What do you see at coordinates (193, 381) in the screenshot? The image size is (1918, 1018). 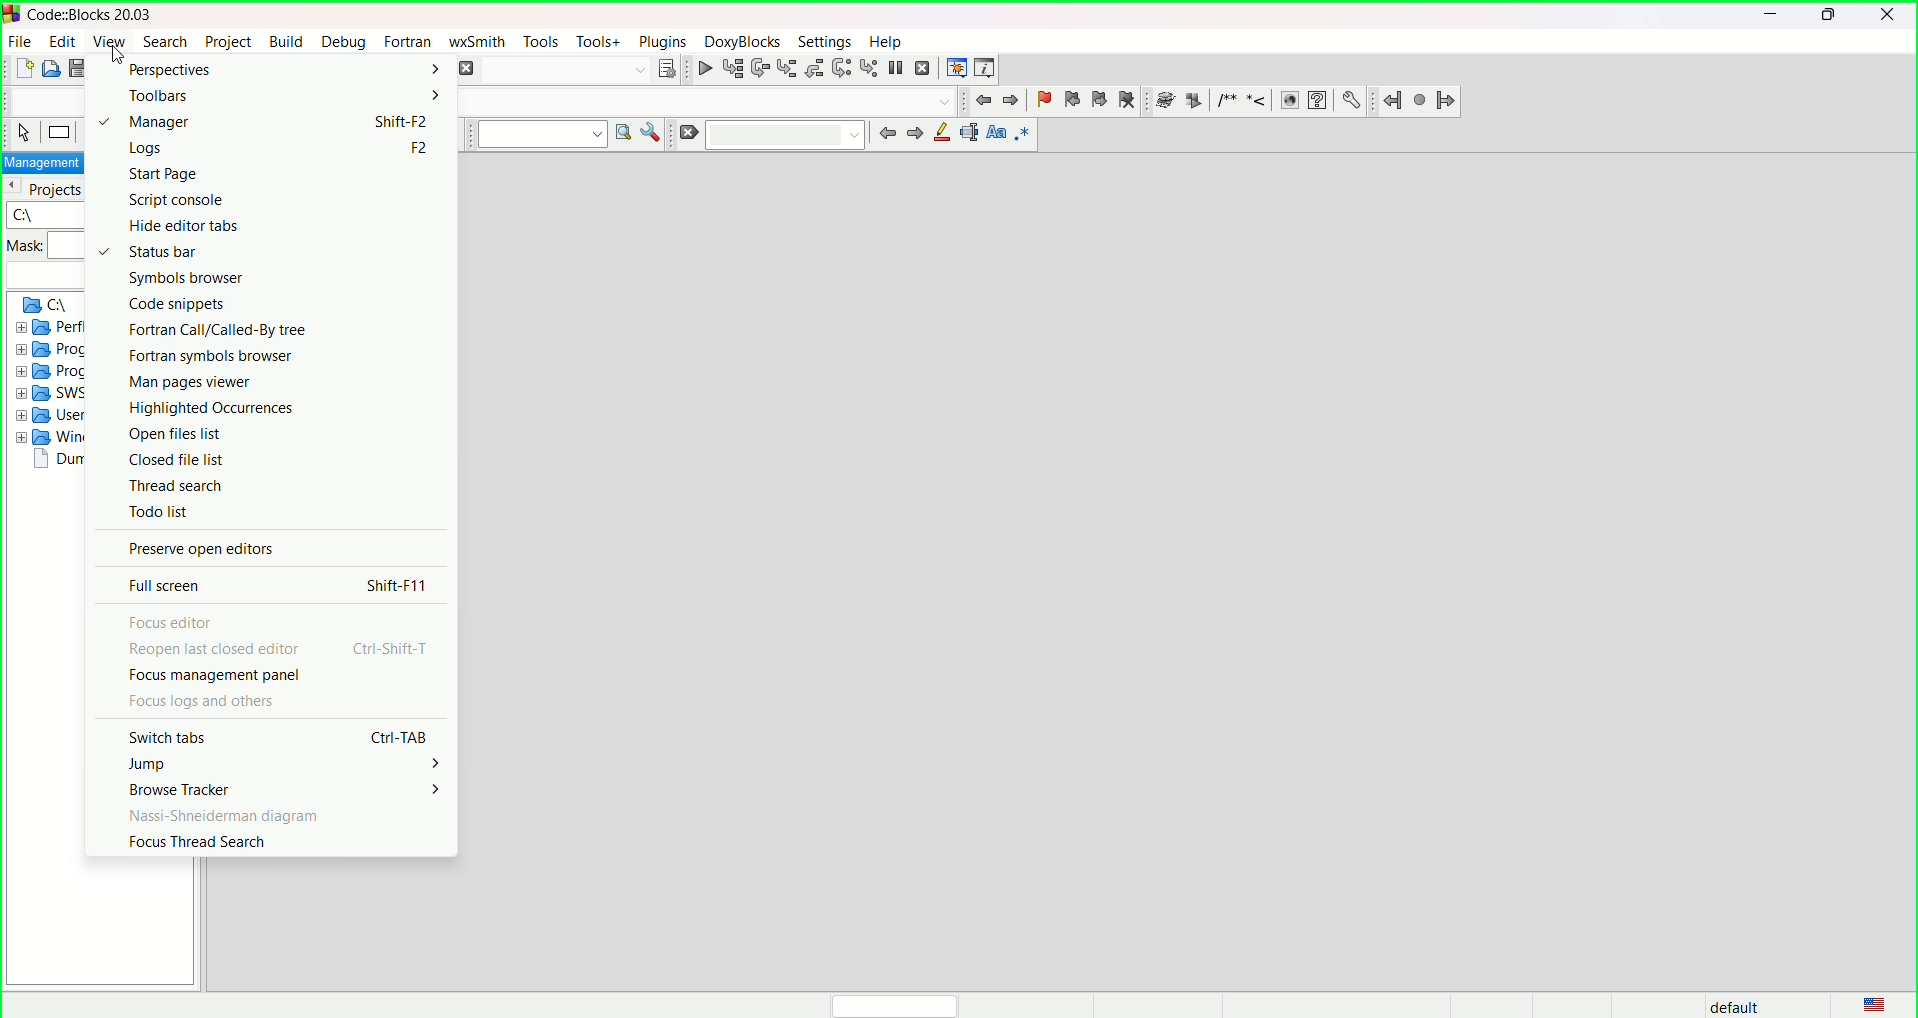 I see `man pages viewer` at bounding box center [193, 381].